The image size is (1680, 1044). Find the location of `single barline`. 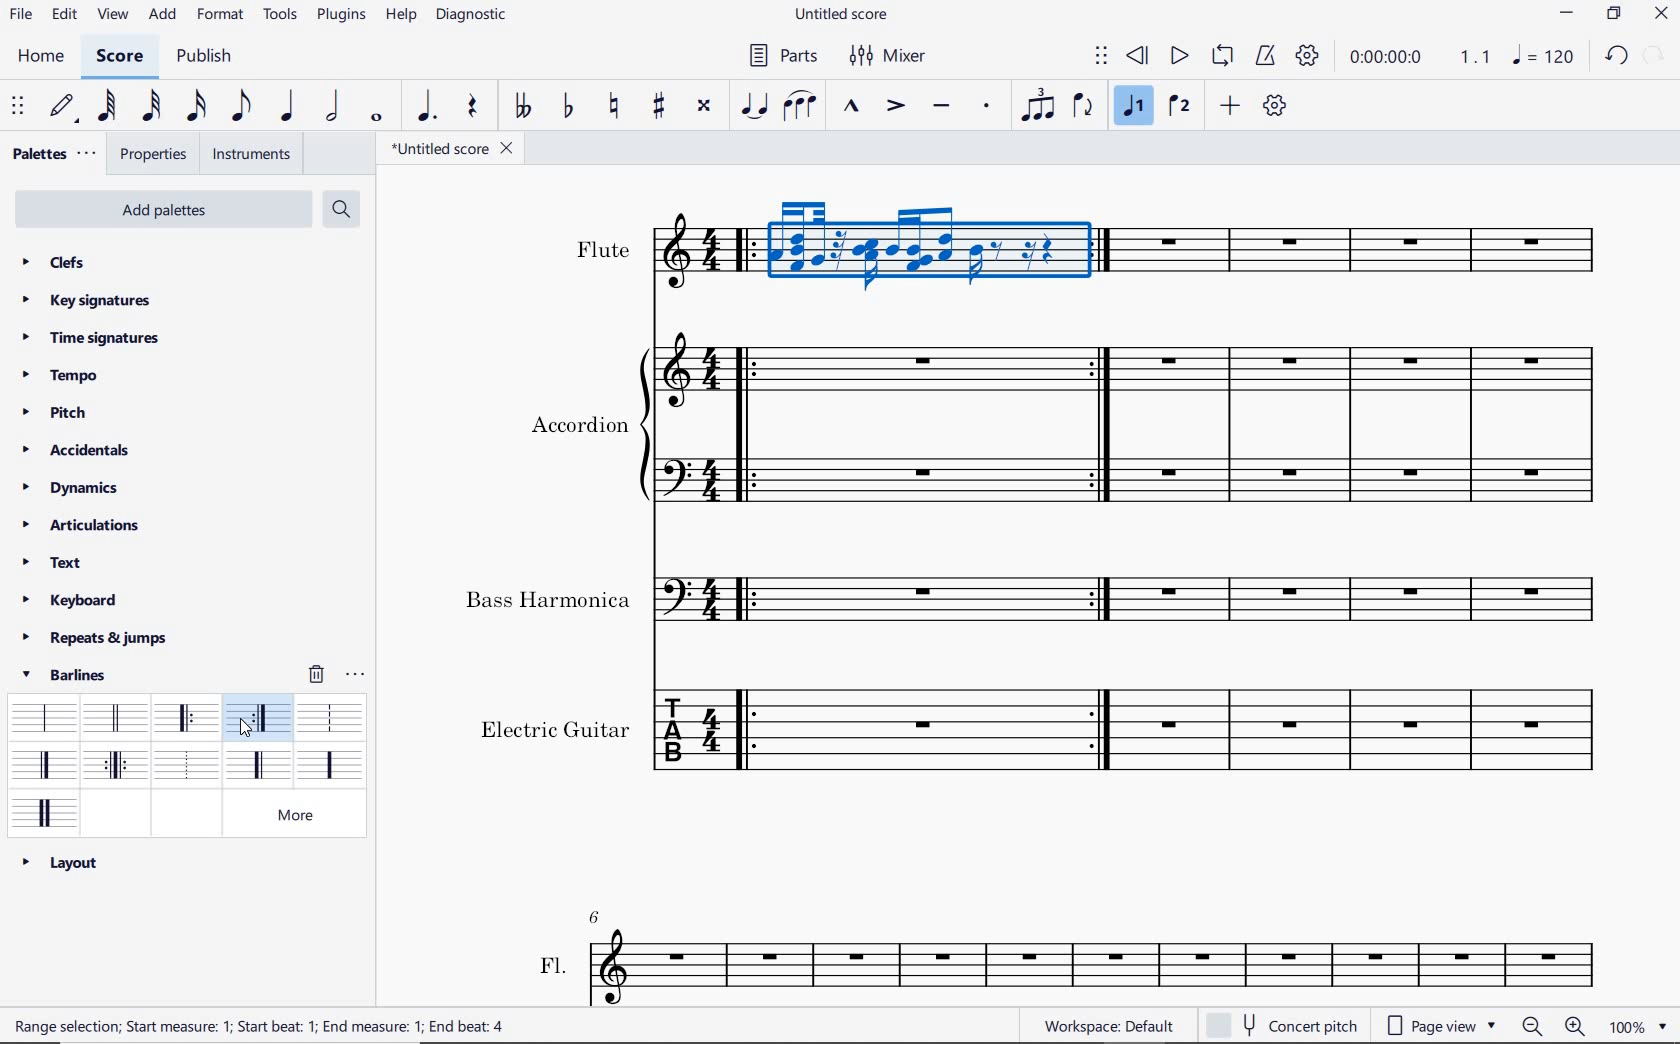

single barline is located at coordinates (41, 713).